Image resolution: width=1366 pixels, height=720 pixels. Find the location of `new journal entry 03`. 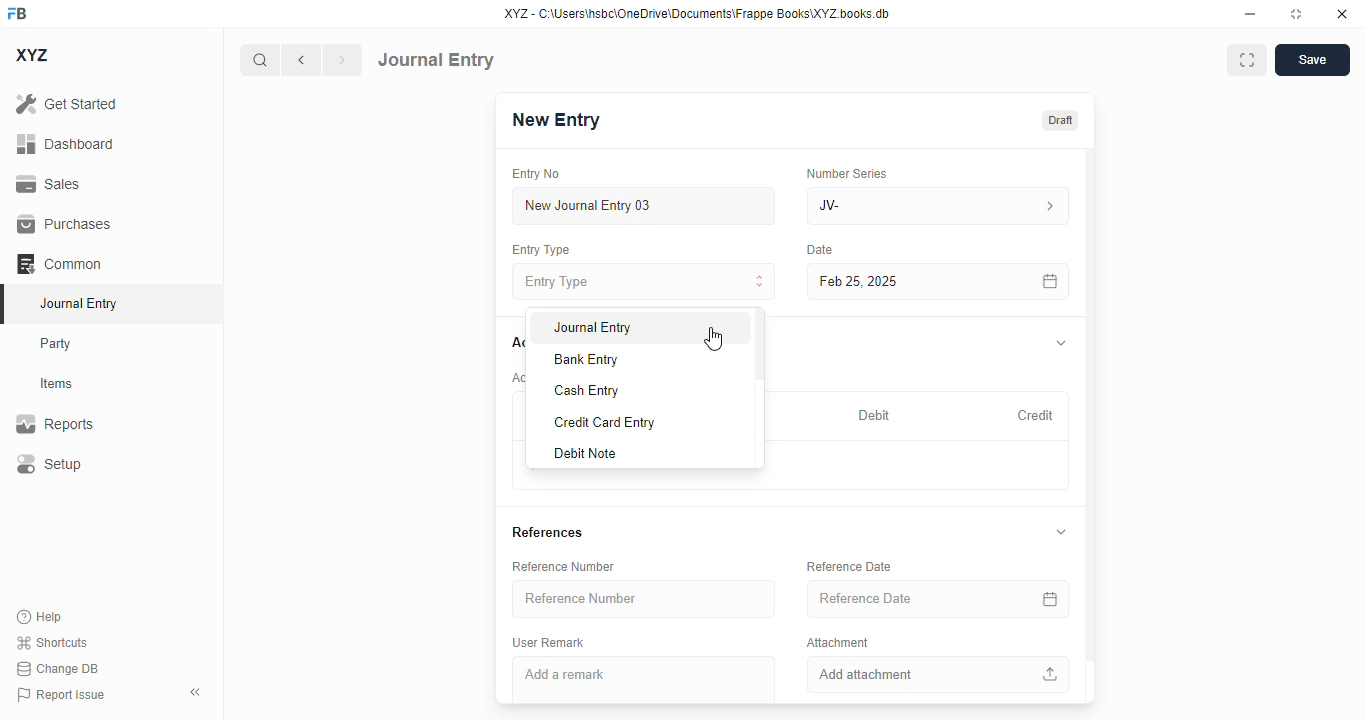

new journal entry 03 is located at coordinates (642, 206).